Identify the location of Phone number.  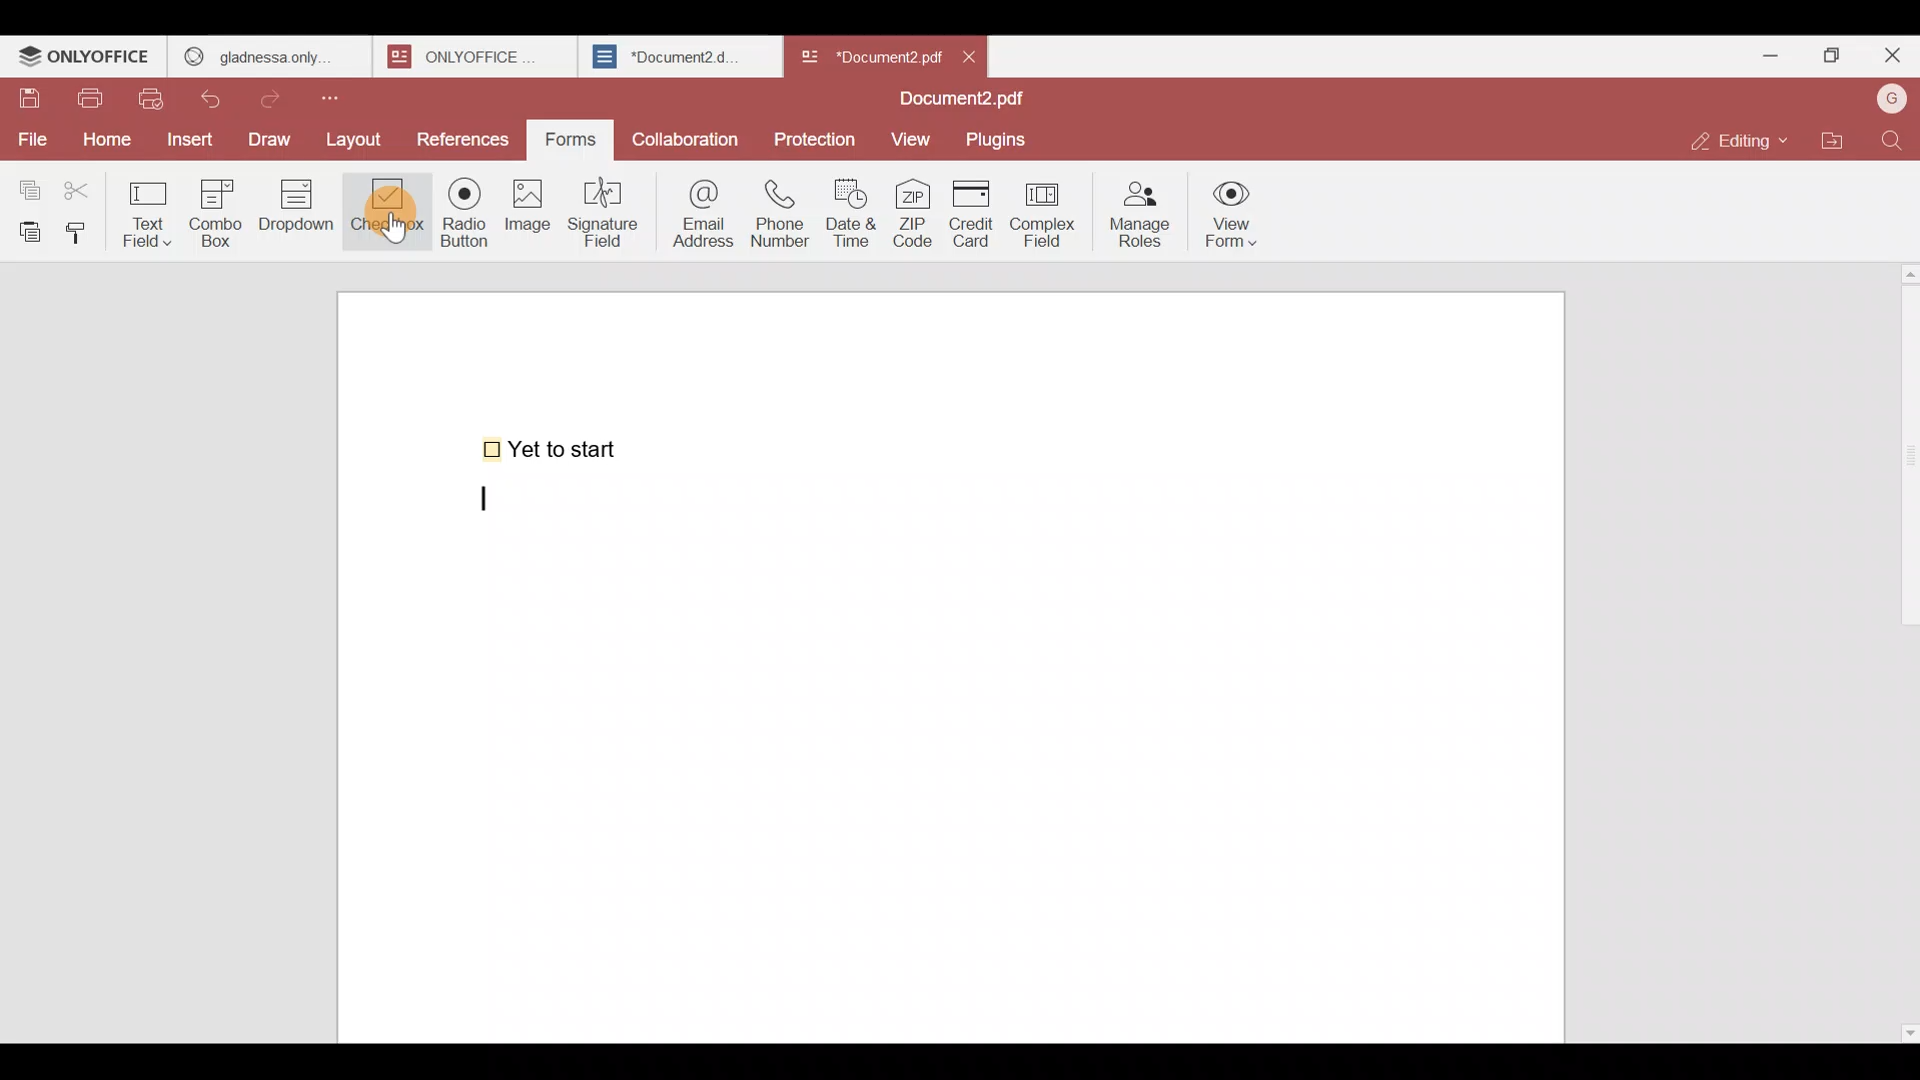
(782, 214).